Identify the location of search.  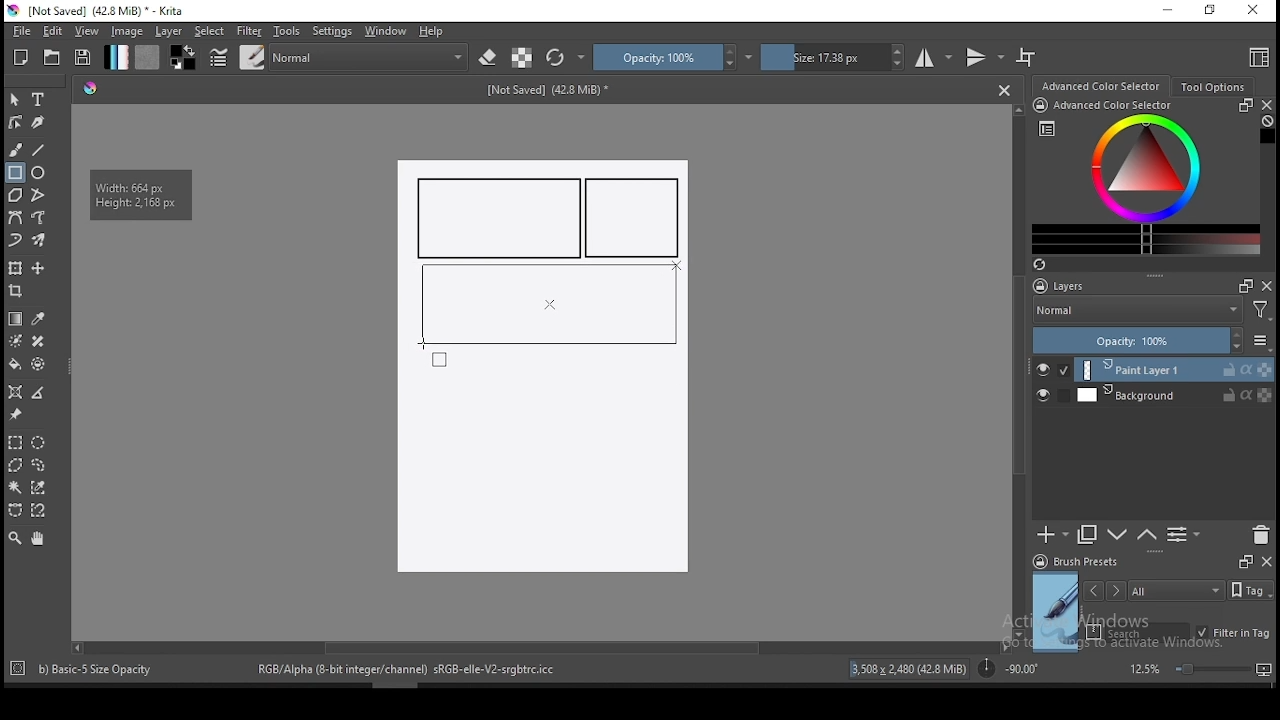
(1138, 632).